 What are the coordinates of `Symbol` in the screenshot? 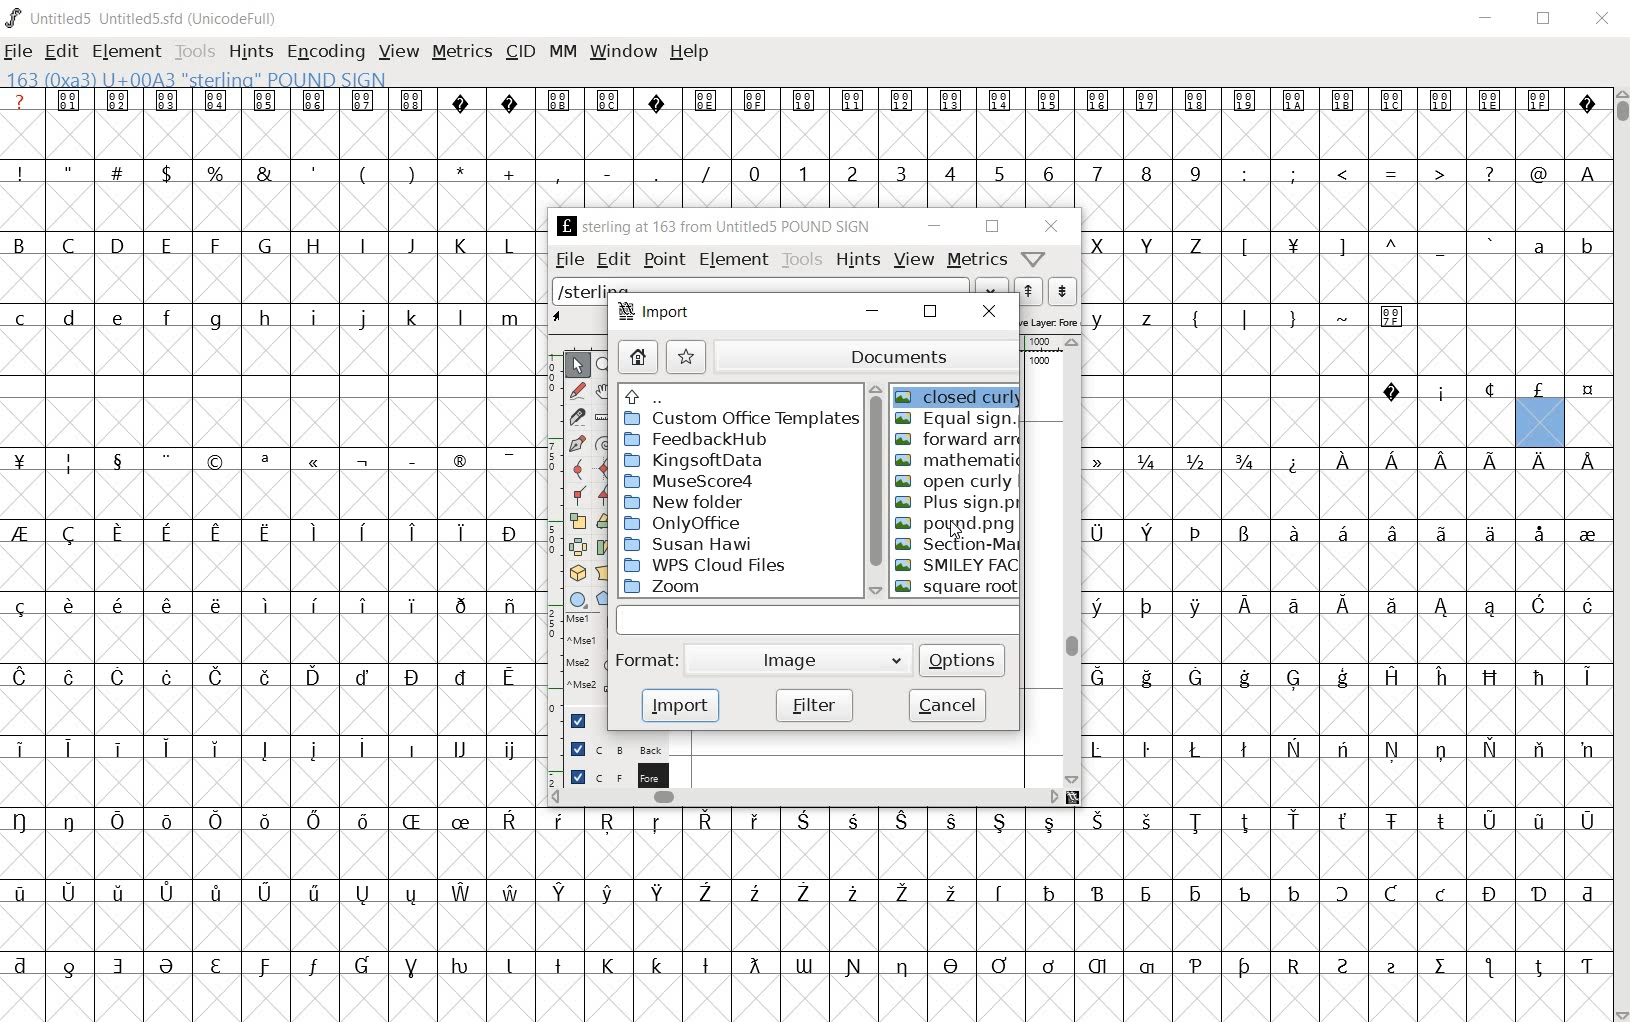 It's located at (902, 968).